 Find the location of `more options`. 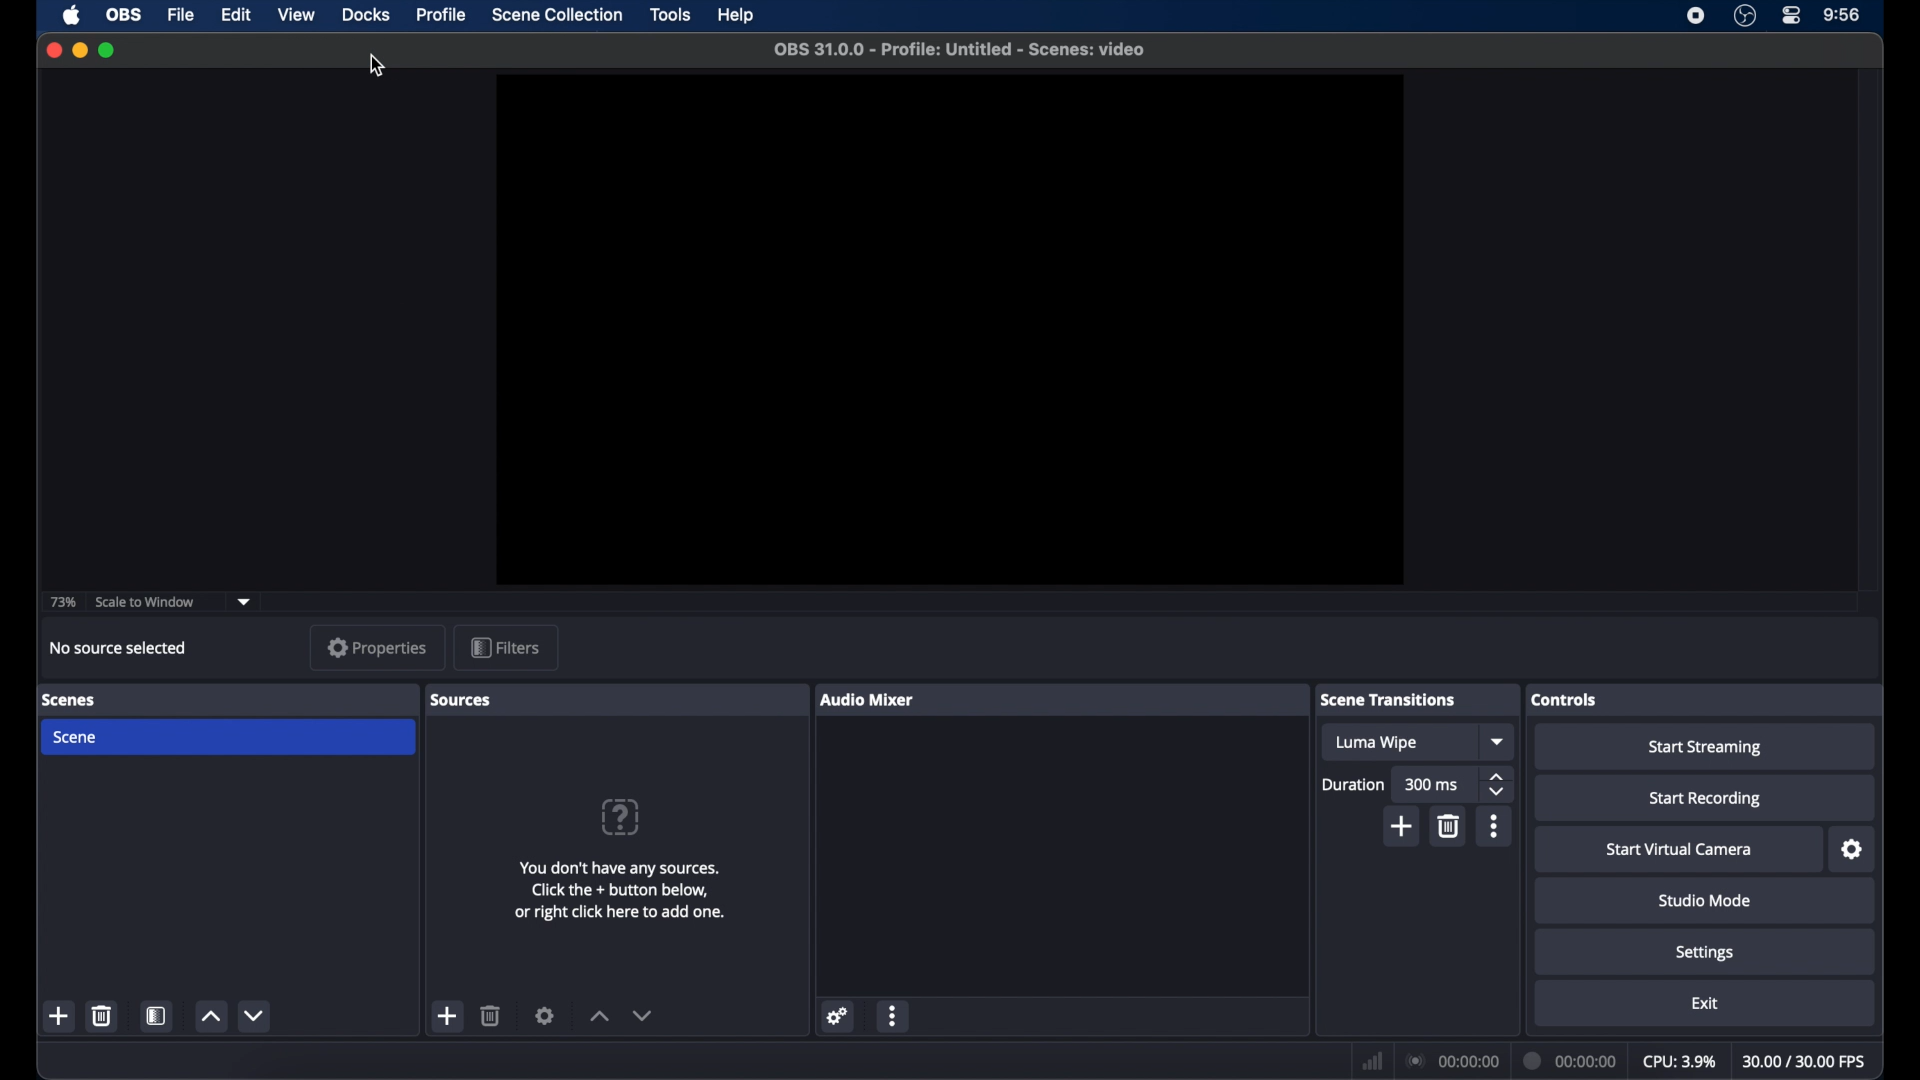

more options is located at coordinates (893, 1015).